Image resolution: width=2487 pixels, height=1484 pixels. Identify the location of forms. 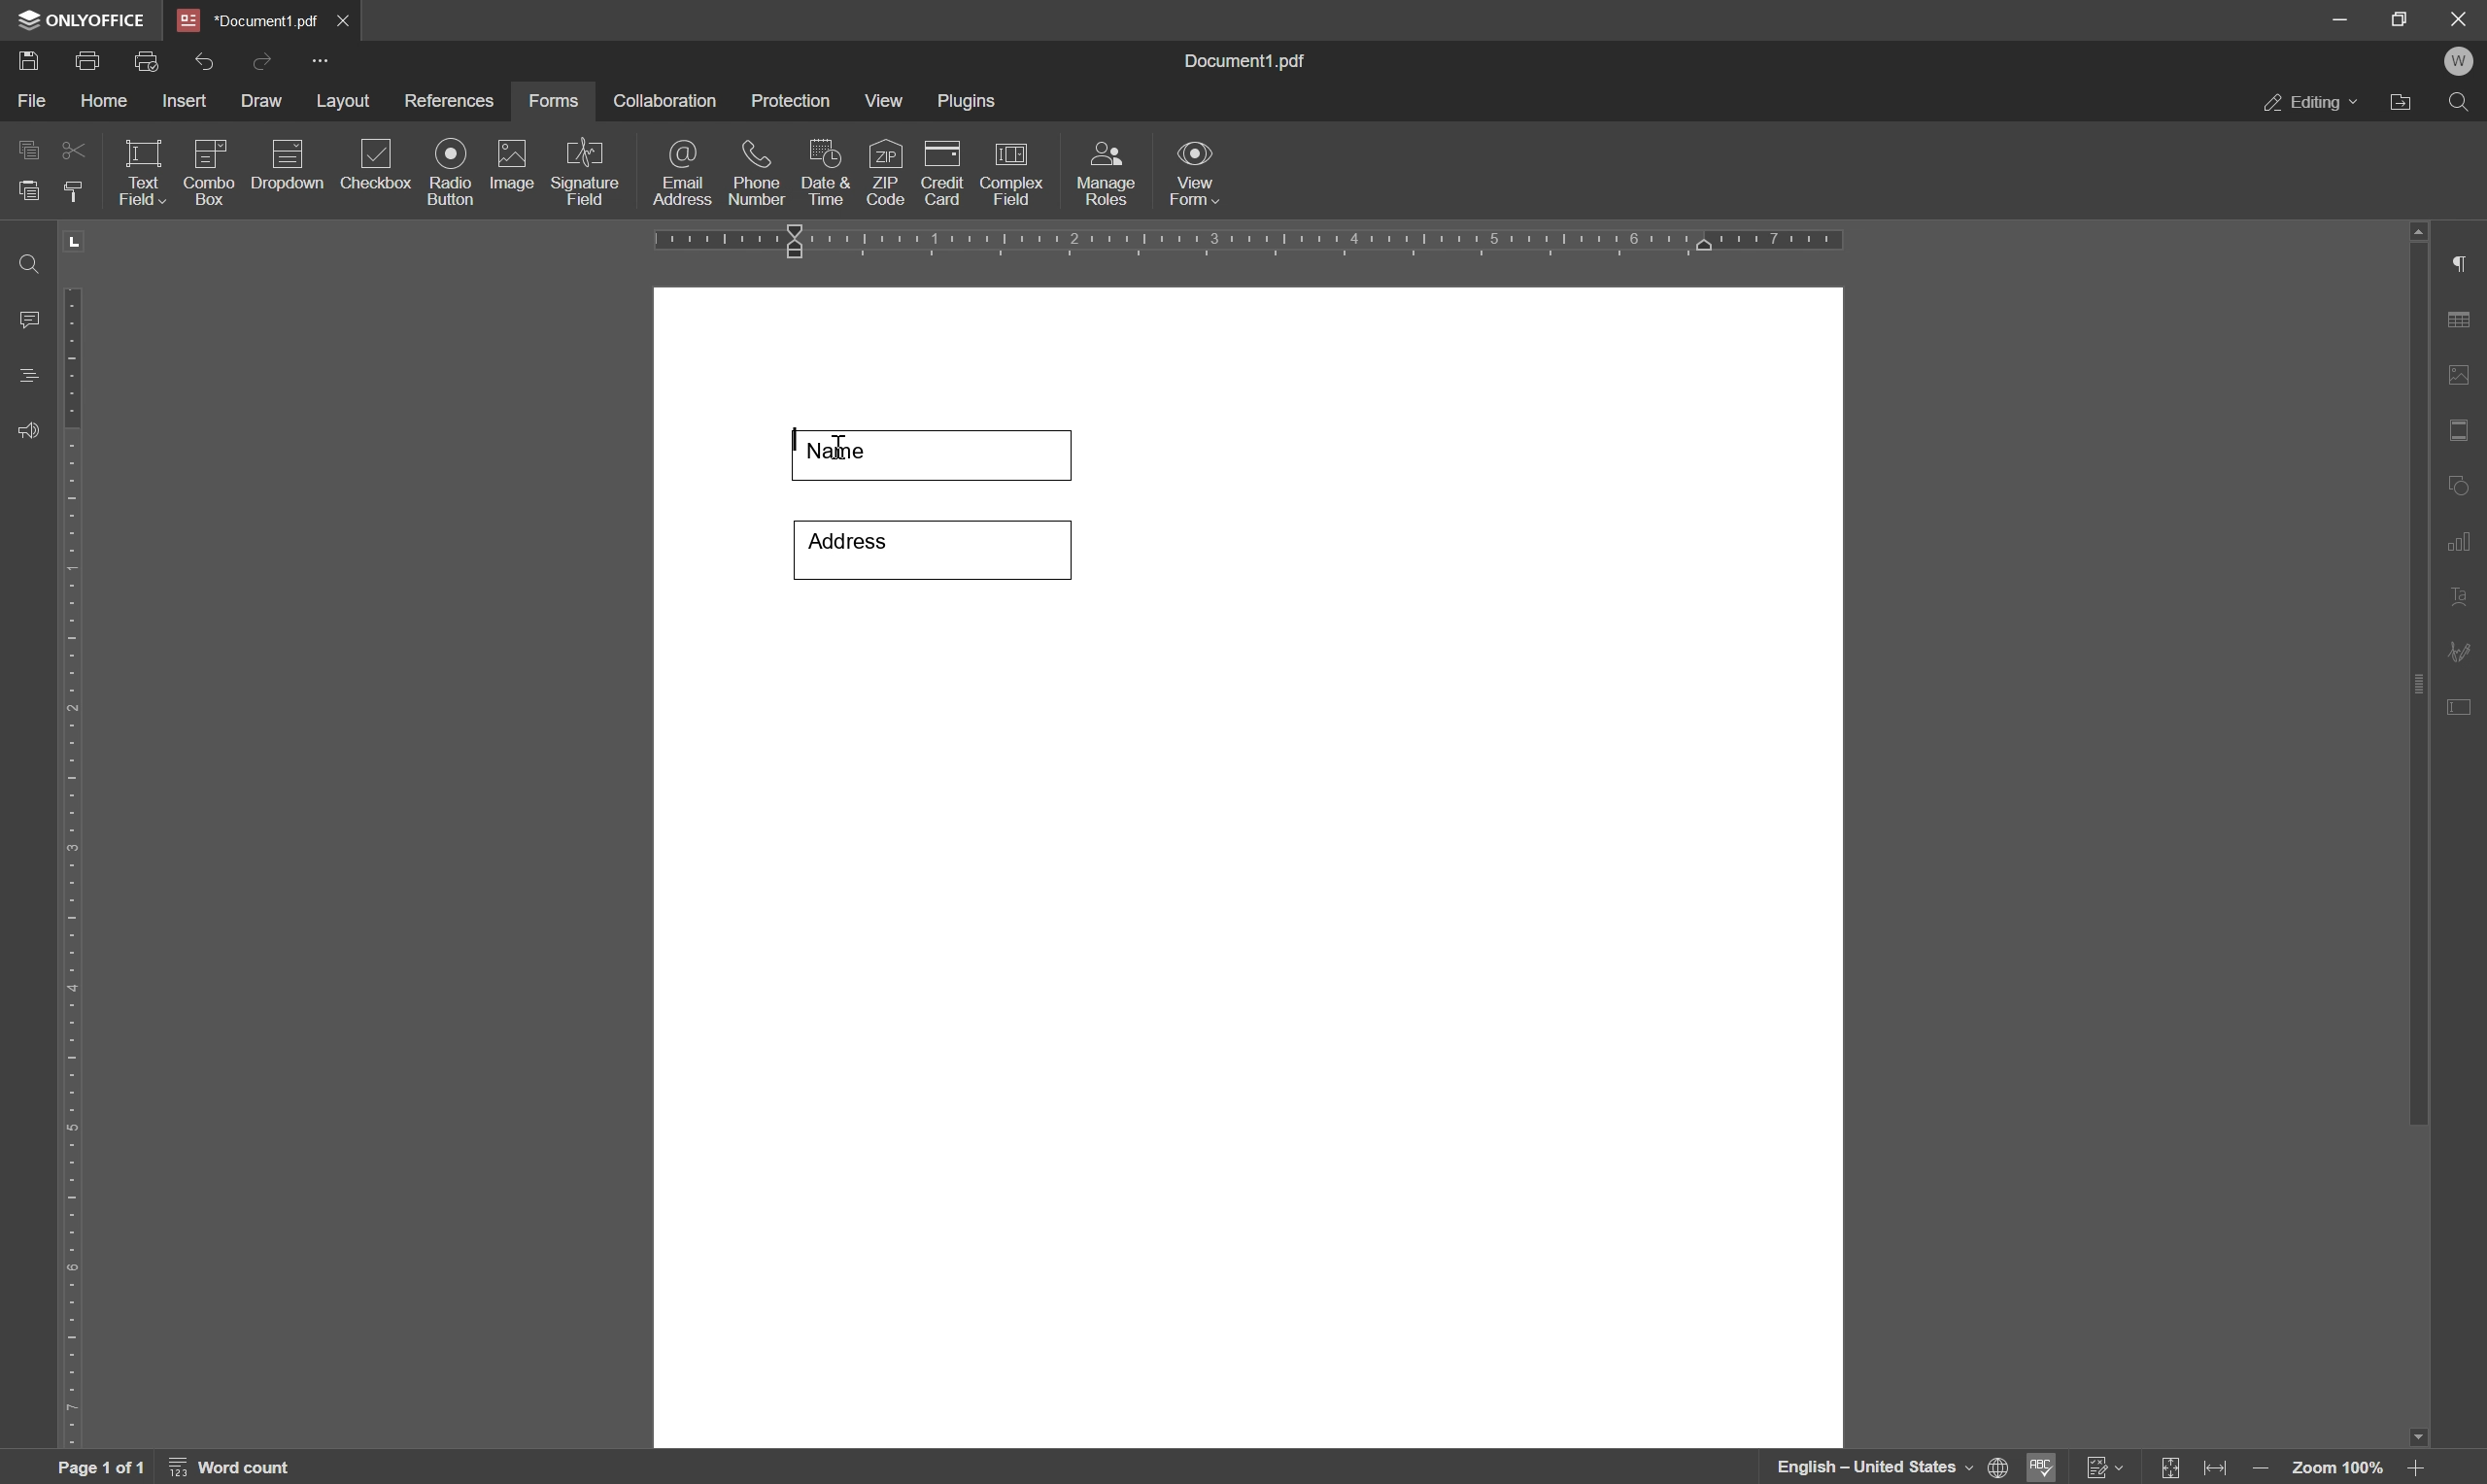
(555, 102).